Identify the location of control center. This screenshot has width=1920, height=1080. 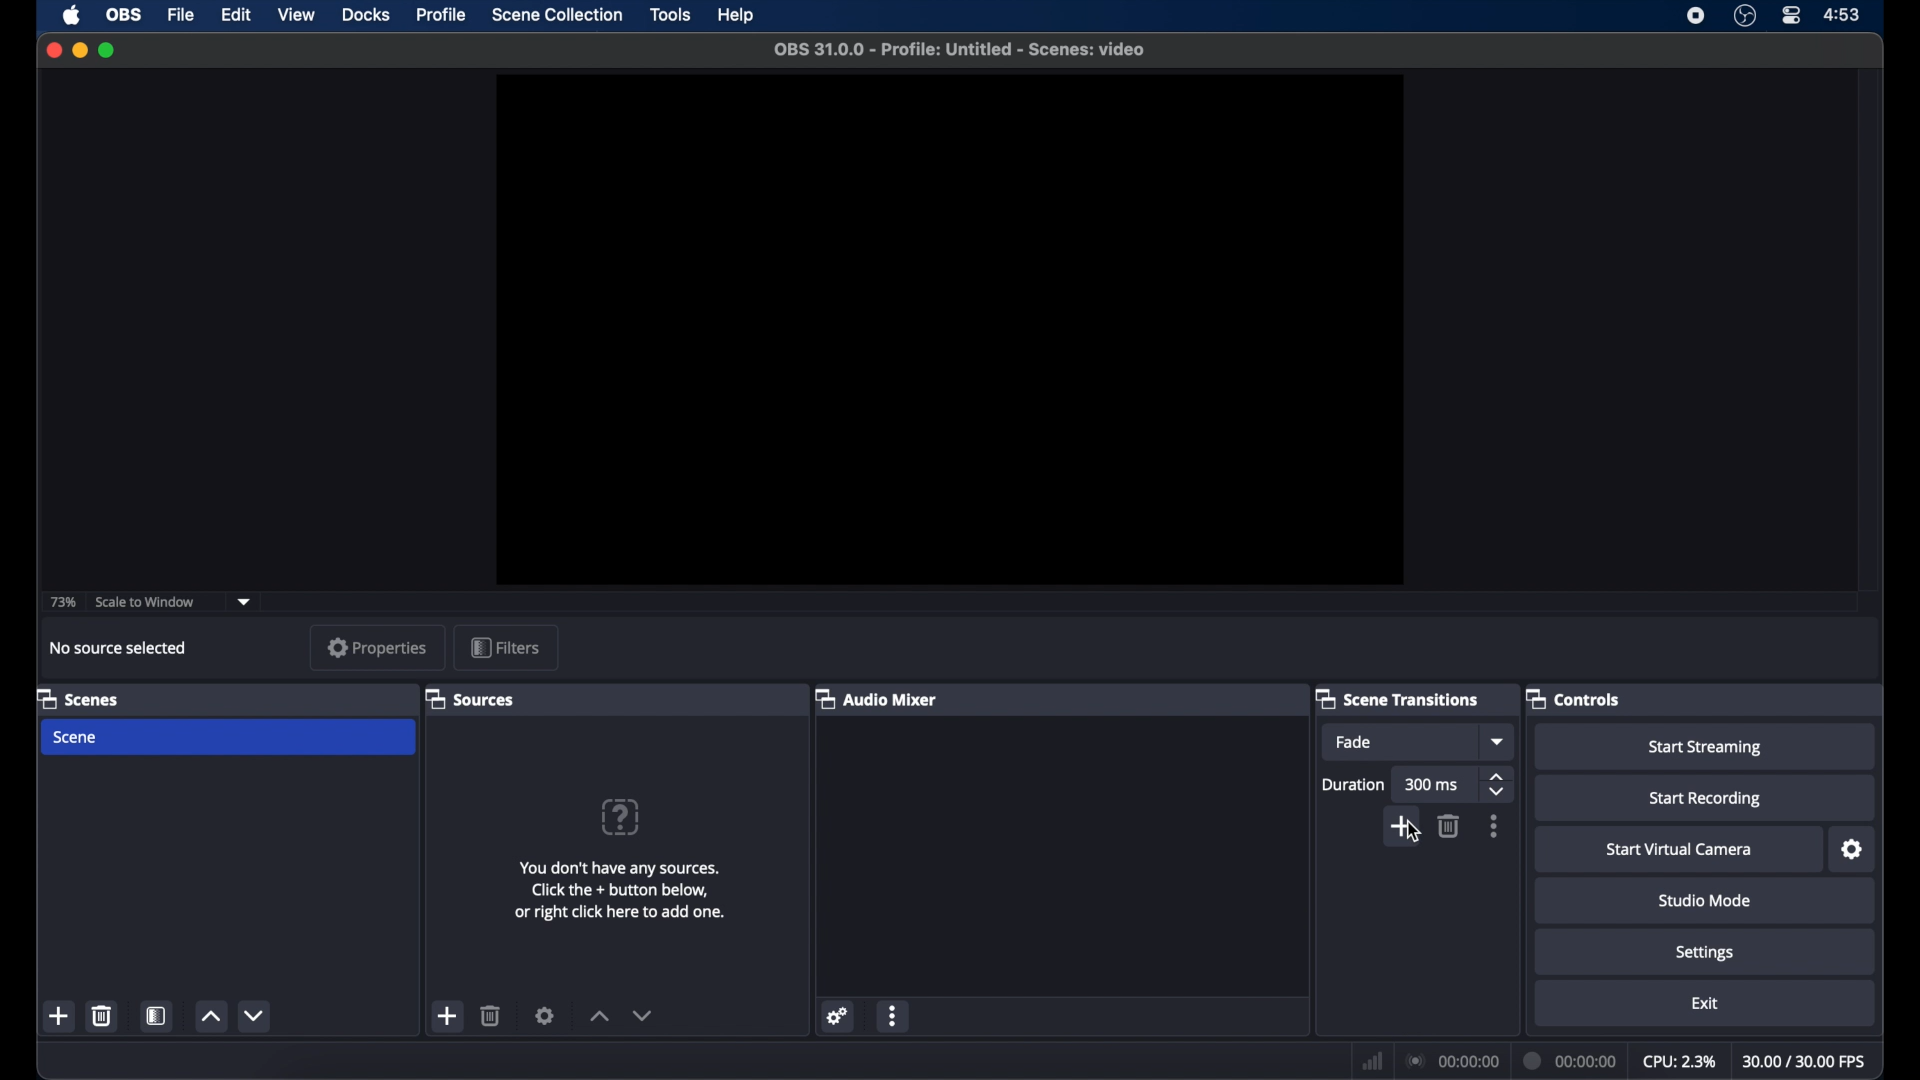
(1792, 16).